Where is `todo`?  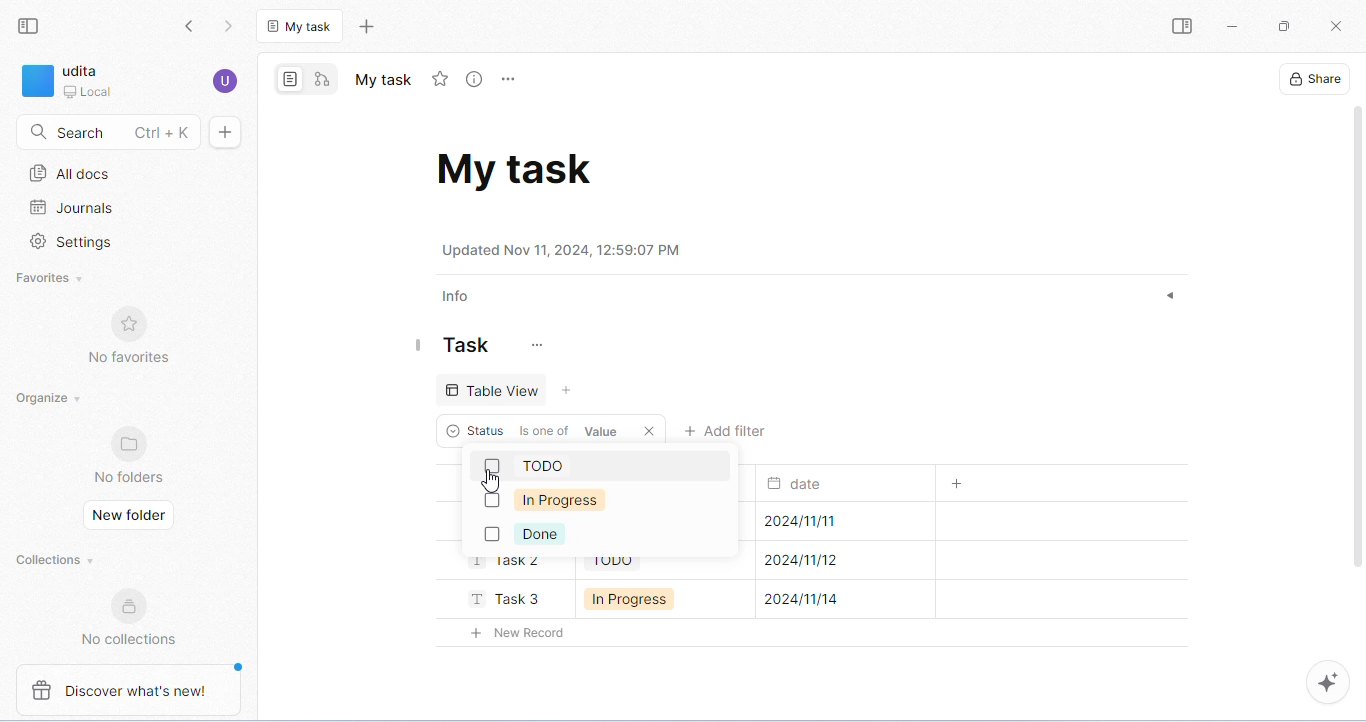
todo is located at coordinates (544, 466).